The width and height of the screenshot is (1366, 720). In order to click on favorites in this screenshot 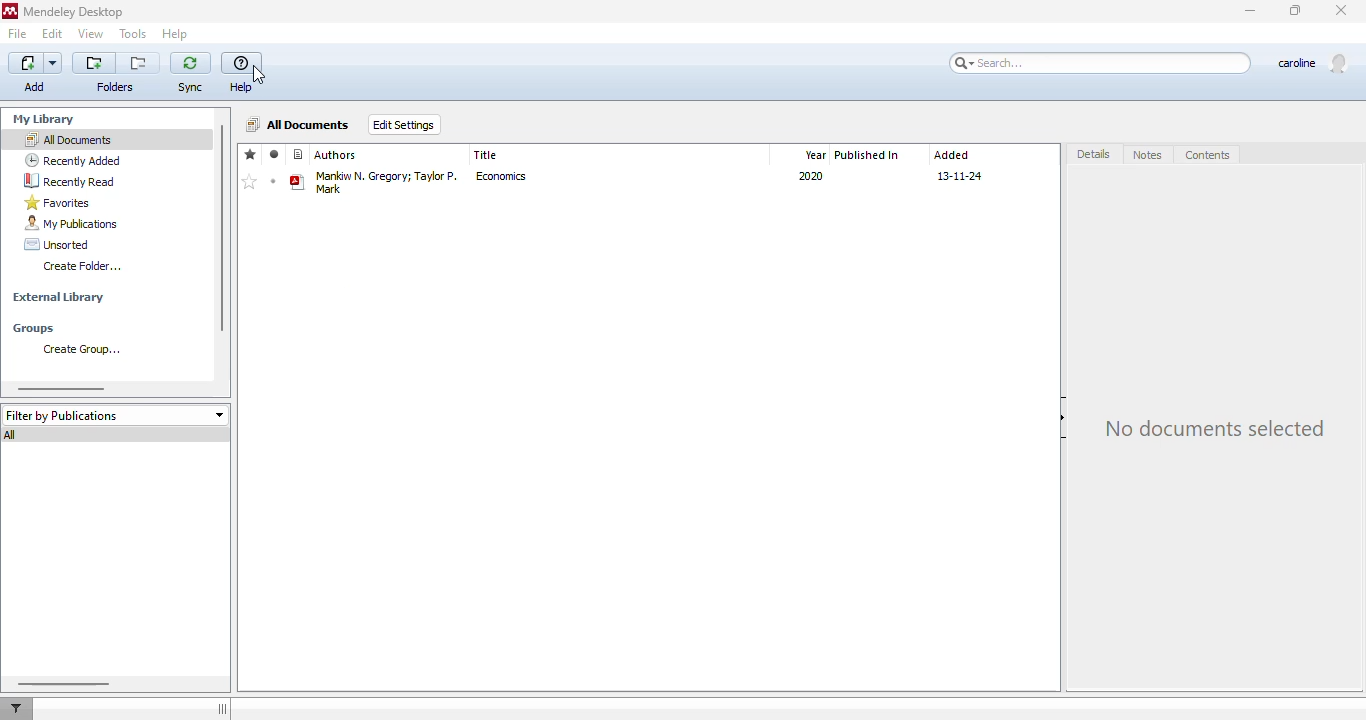, I will do `click(249, 155)`.